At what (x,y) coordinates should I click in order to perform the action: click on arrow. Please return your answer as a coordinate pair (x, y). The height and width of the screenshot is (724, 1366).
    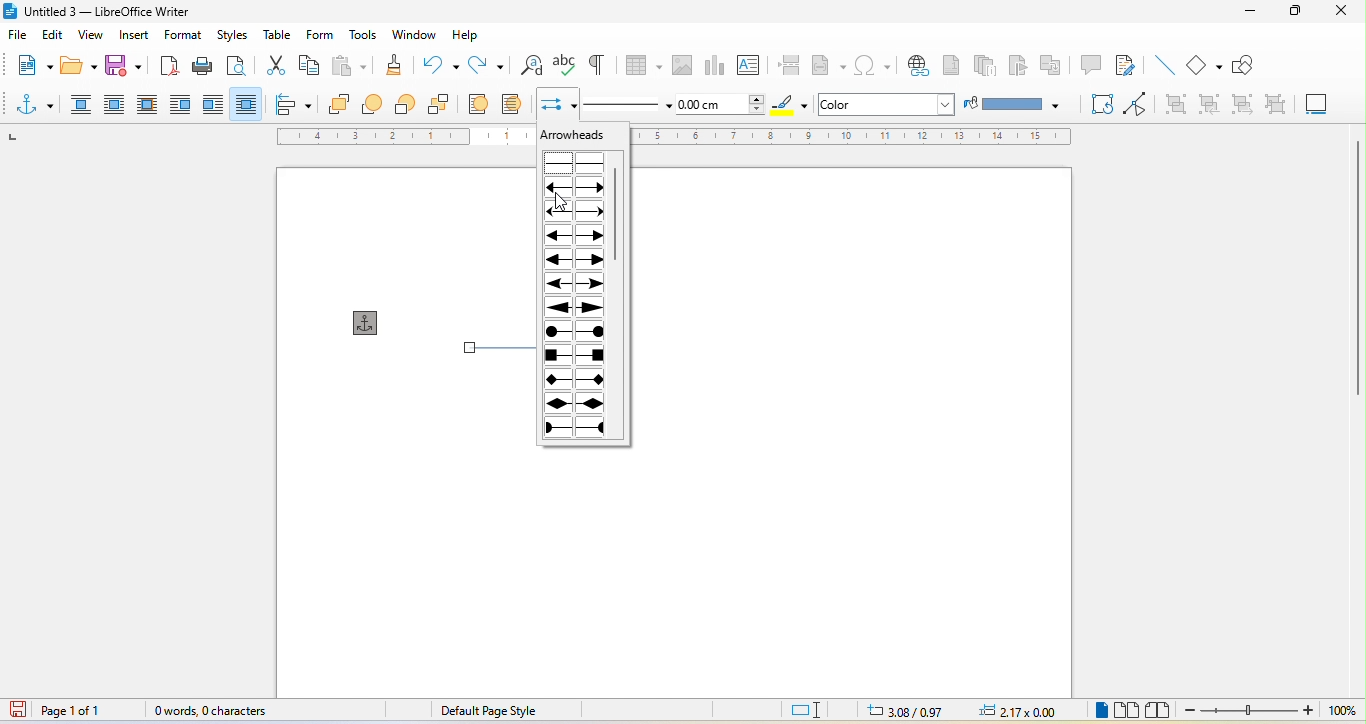
    Looking at the image, I should click on (578, 234).